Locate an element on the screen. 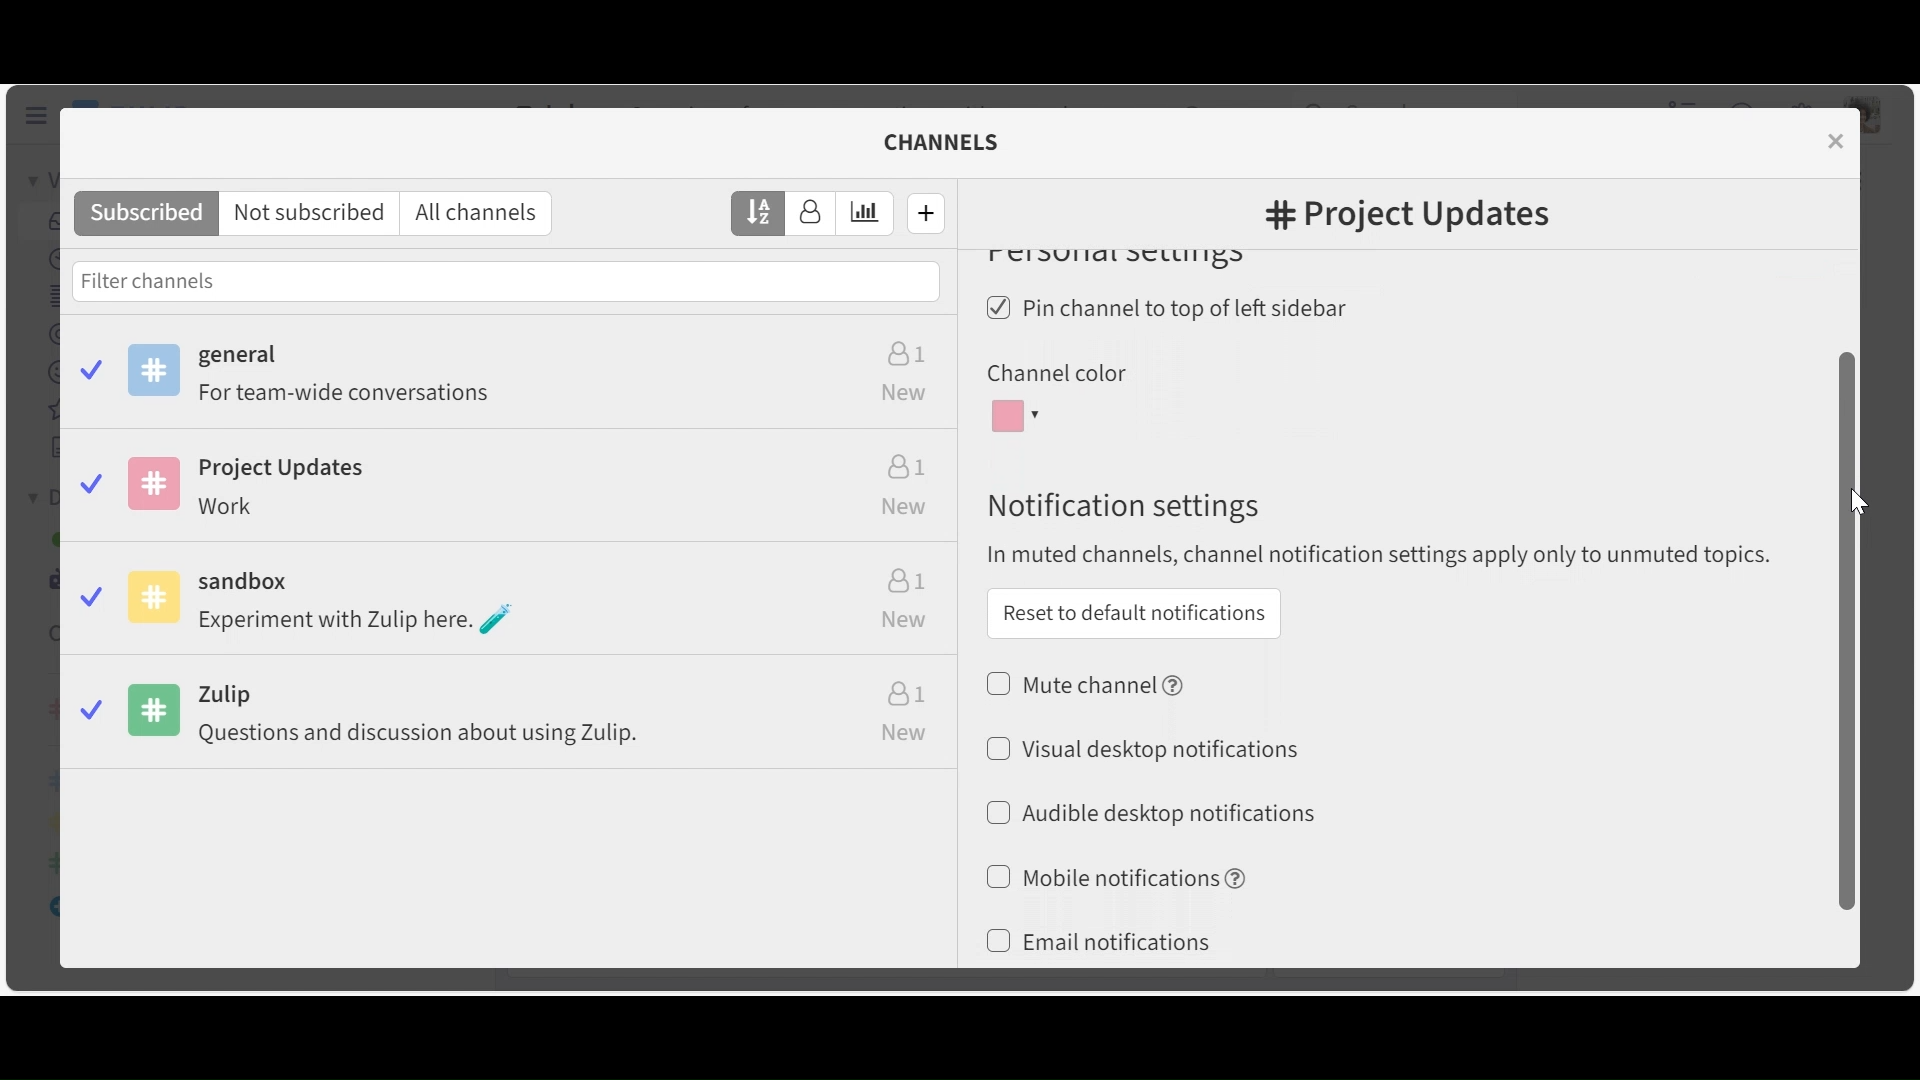 The height and width of the screenshot is (1080, 1920). Vertical Scrollbar is located at coordinates (1847, 628).